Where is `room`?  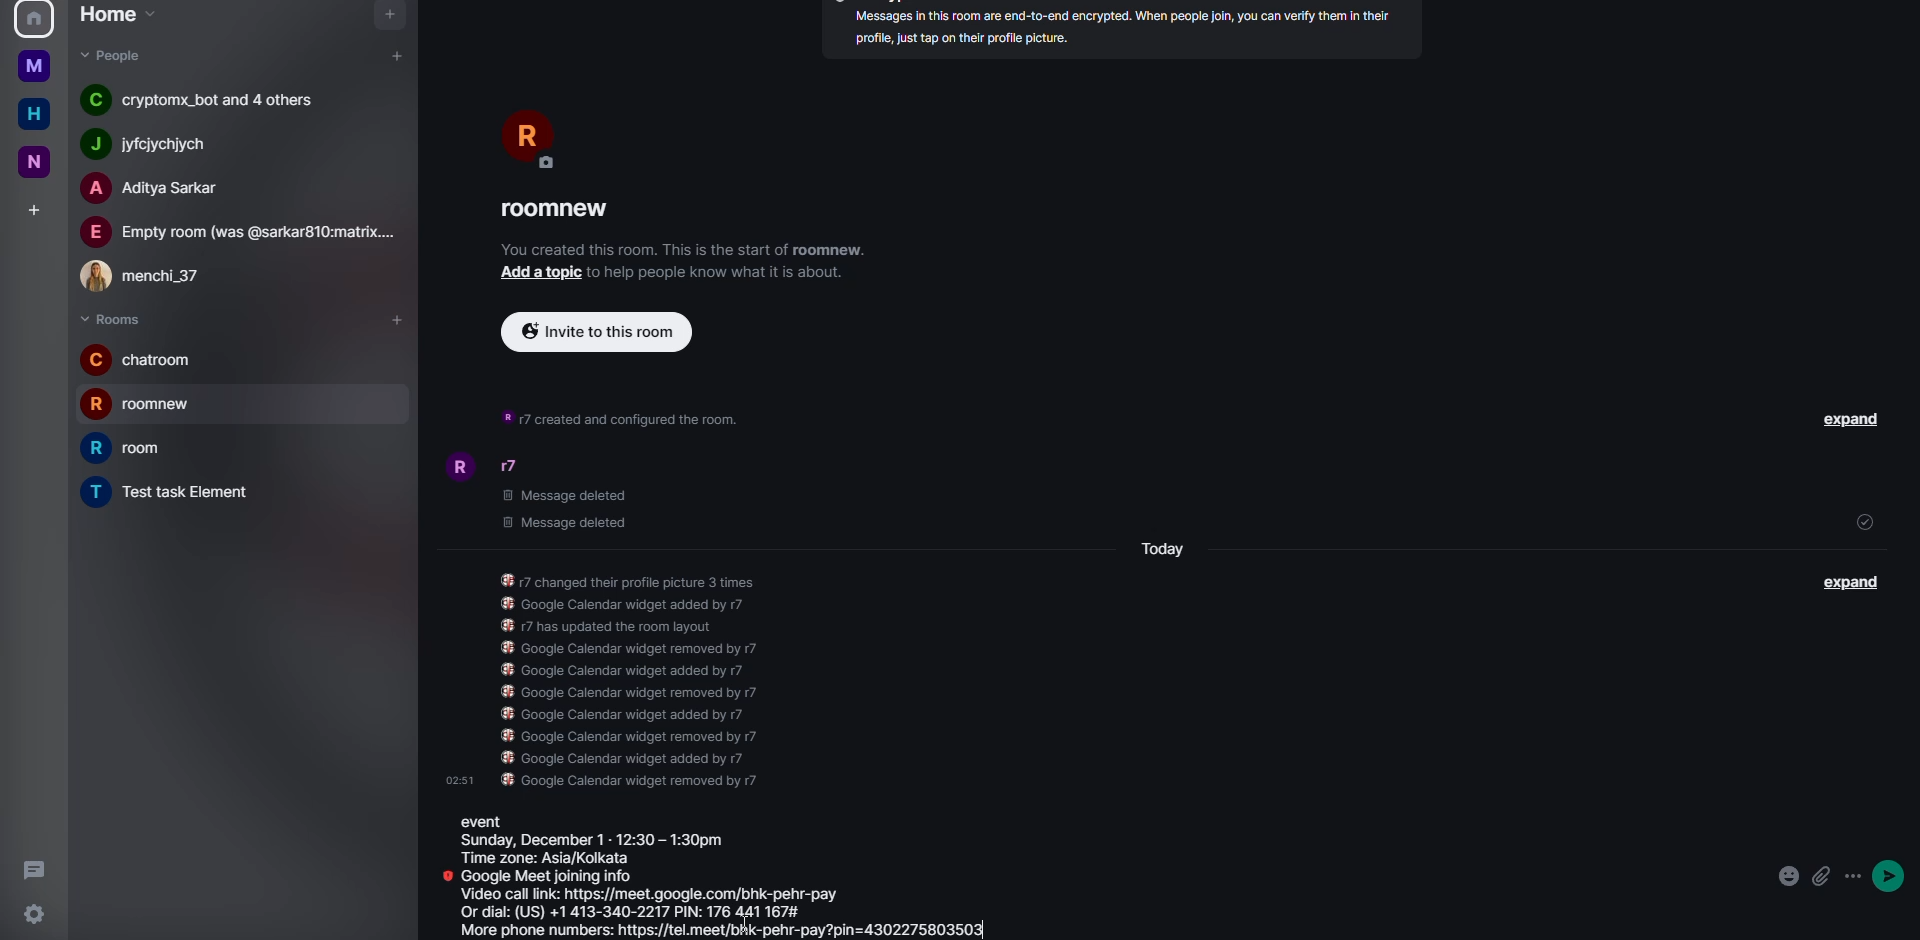 room is located at coordinates (133, 450).